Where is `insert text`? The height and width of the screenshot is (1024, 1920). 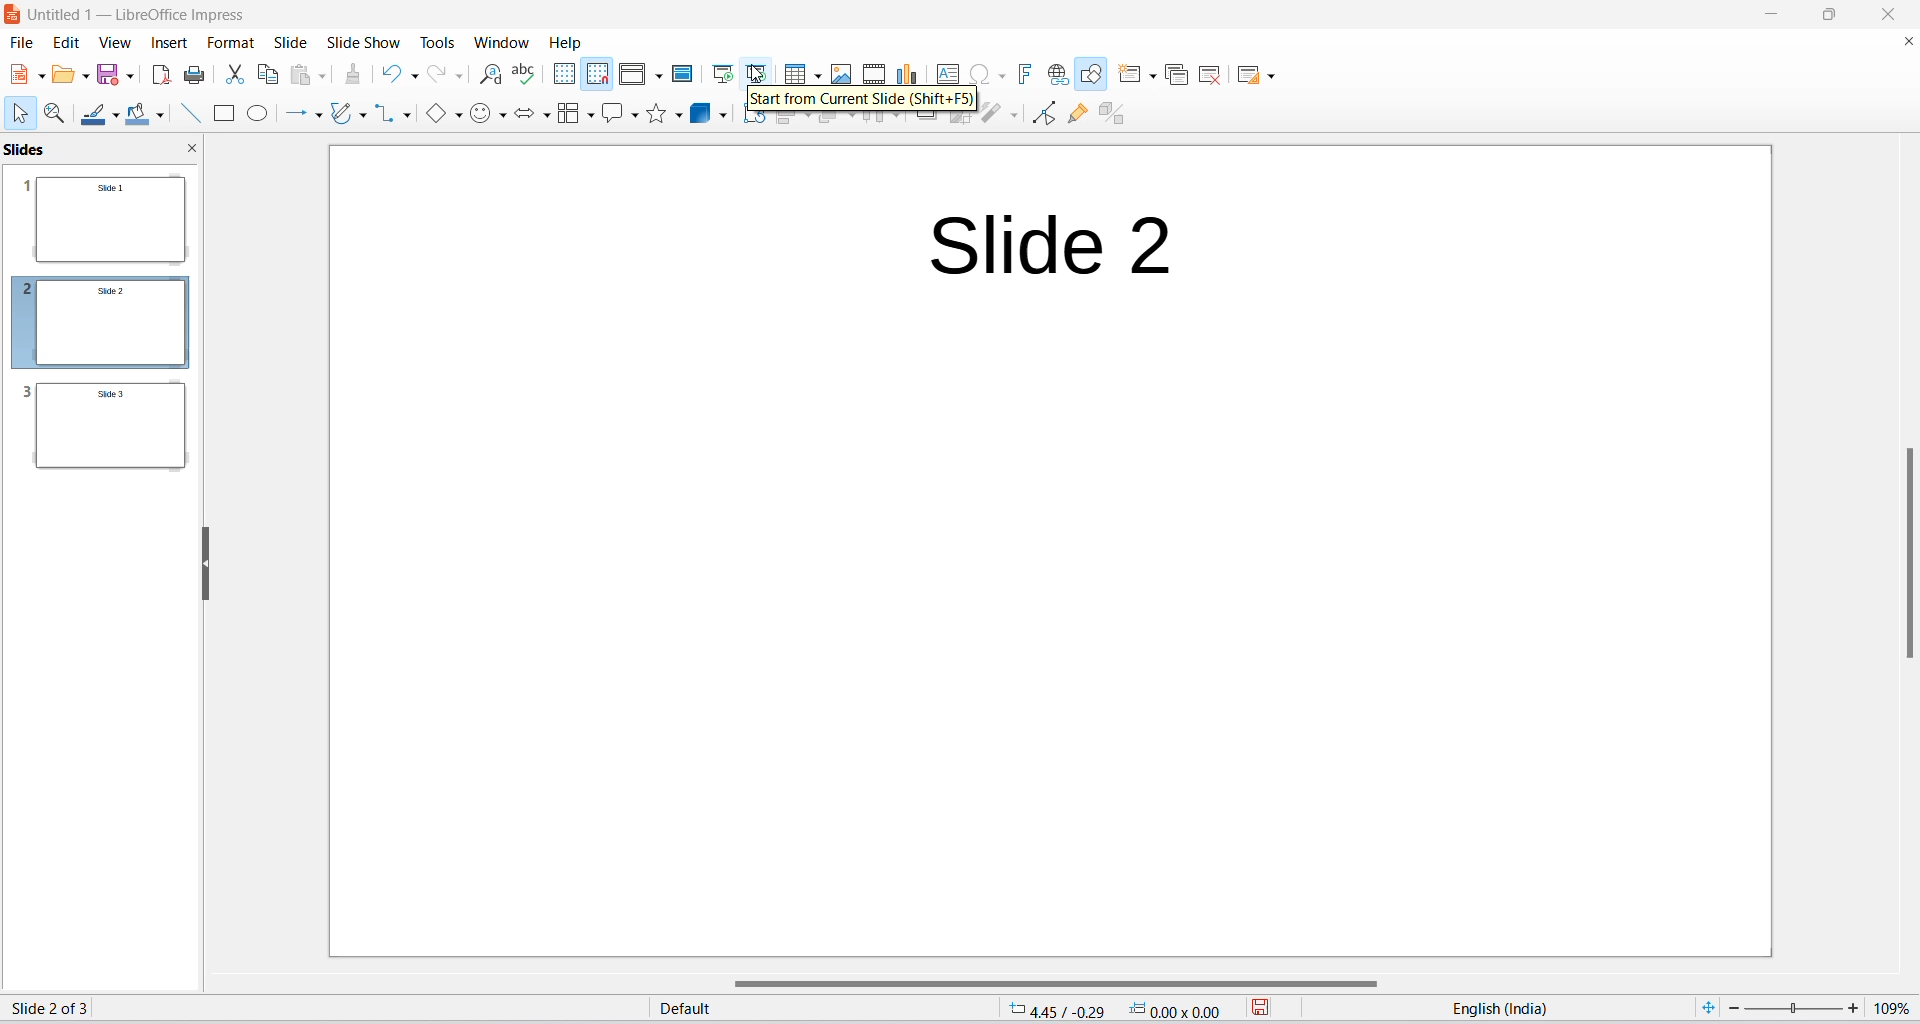 insert text is located at coordinates (951, 72).